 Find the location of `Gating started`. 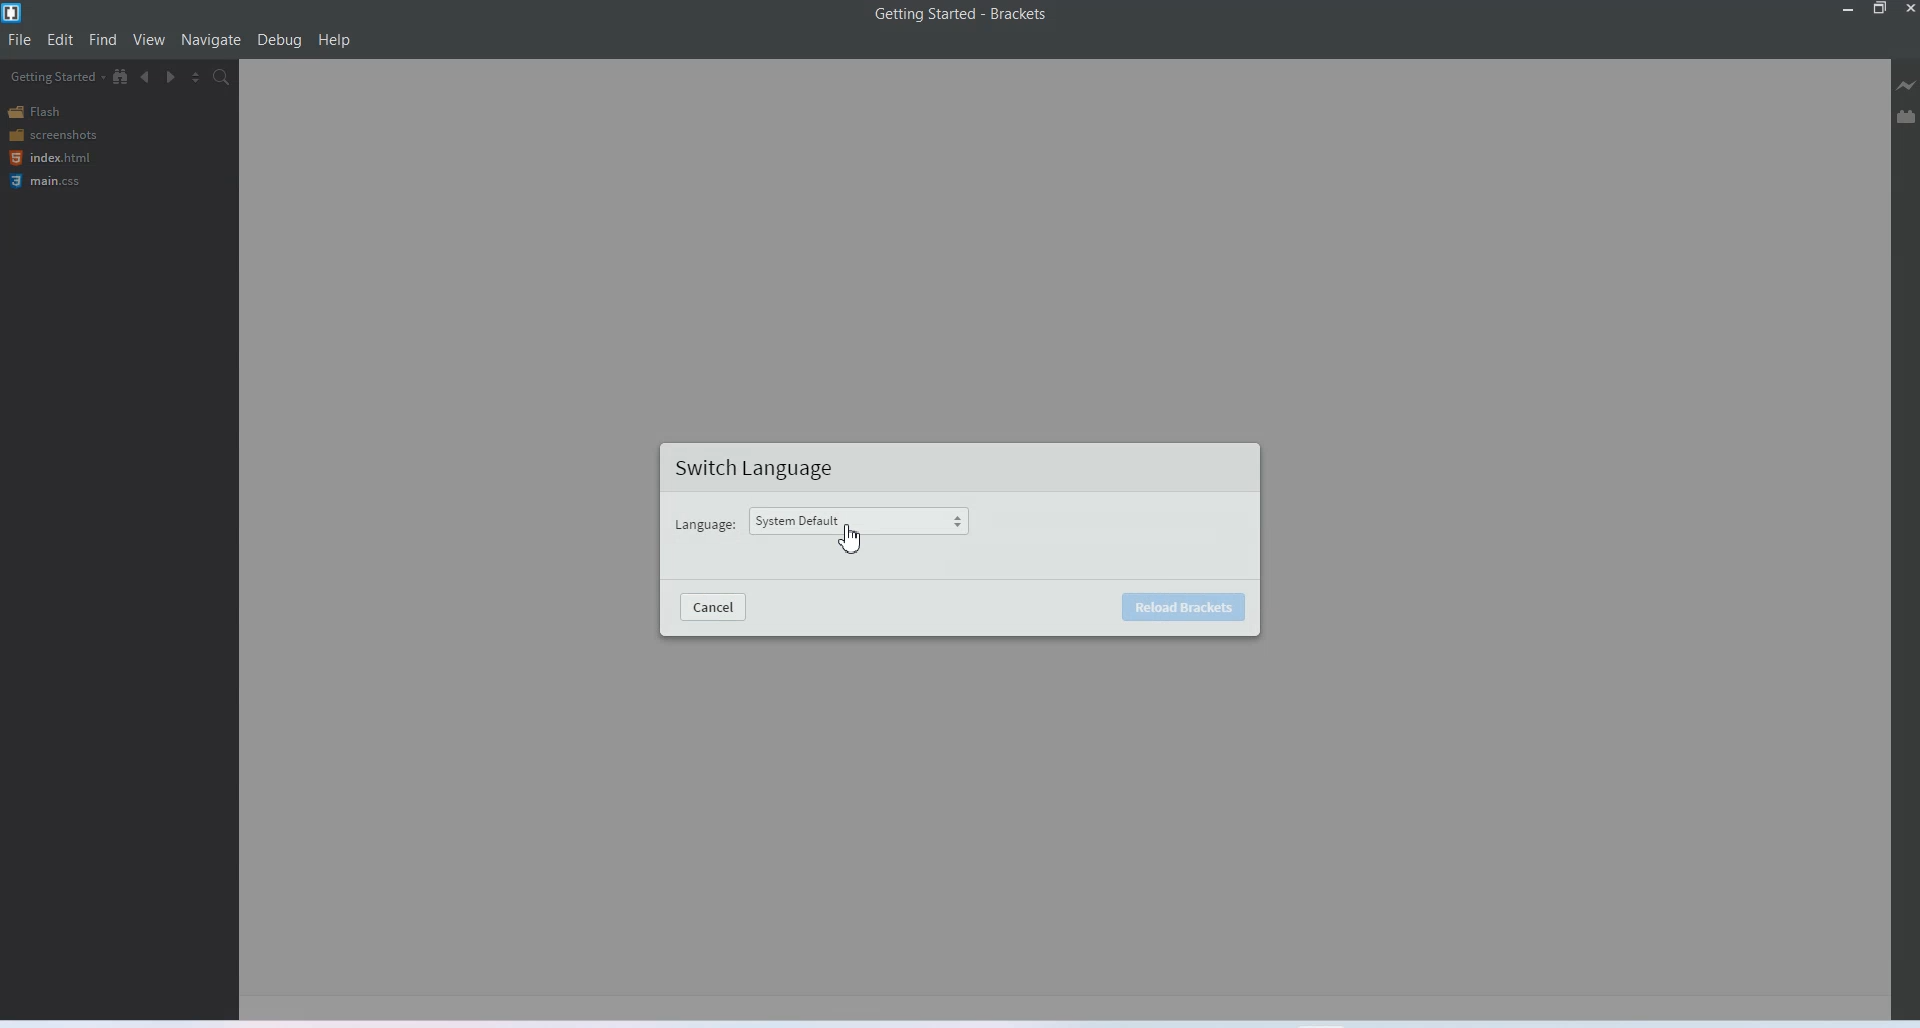

Gating started is located at coordinates (51, 77).